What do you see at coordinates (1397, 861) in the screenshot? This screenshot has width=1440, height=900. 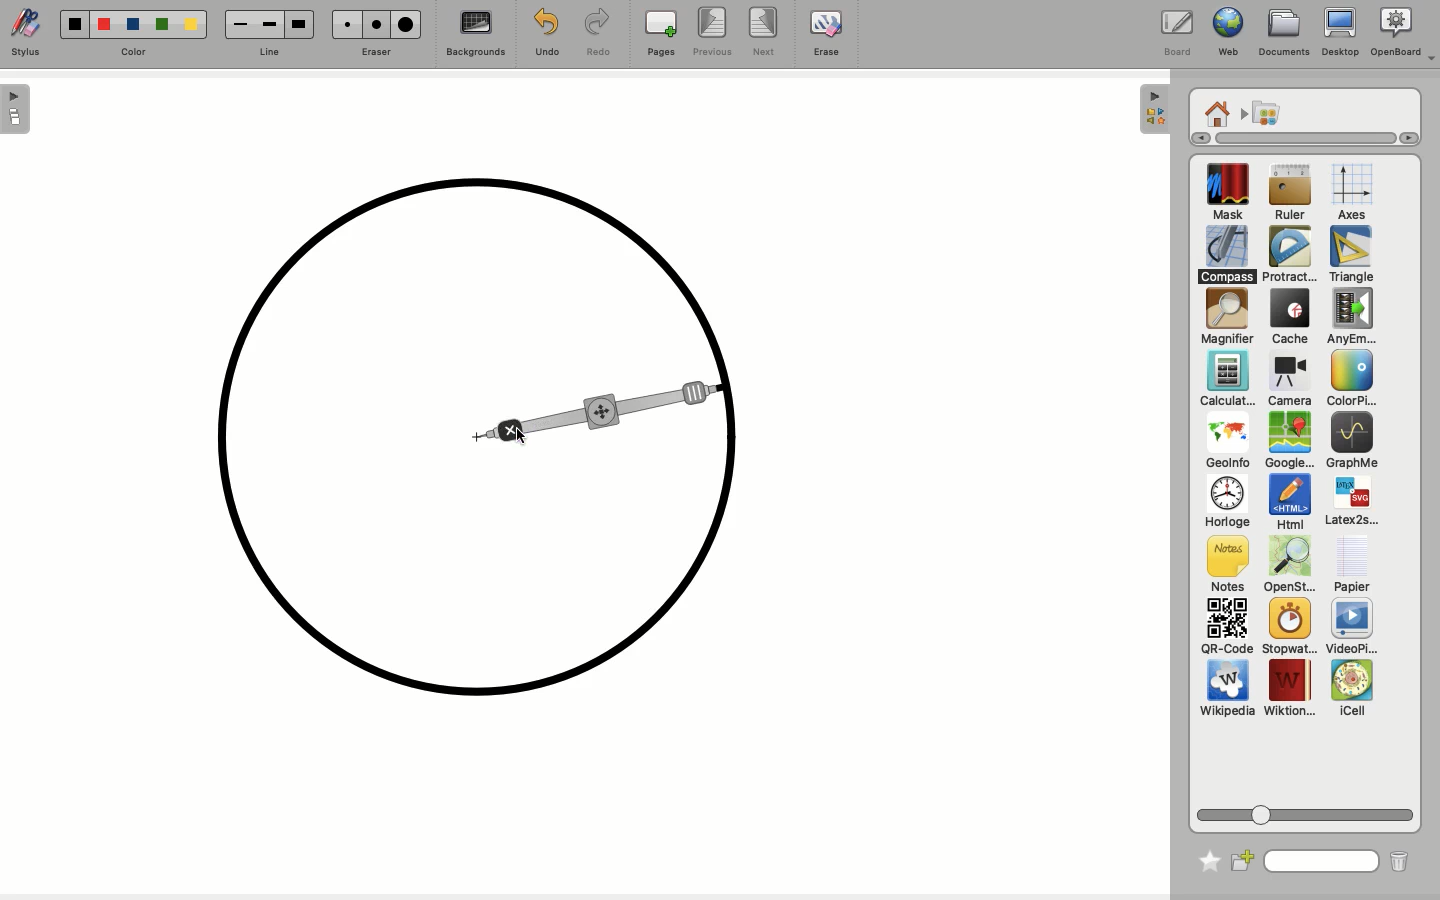 I see `Trash` at bounding box center [1397, 861].